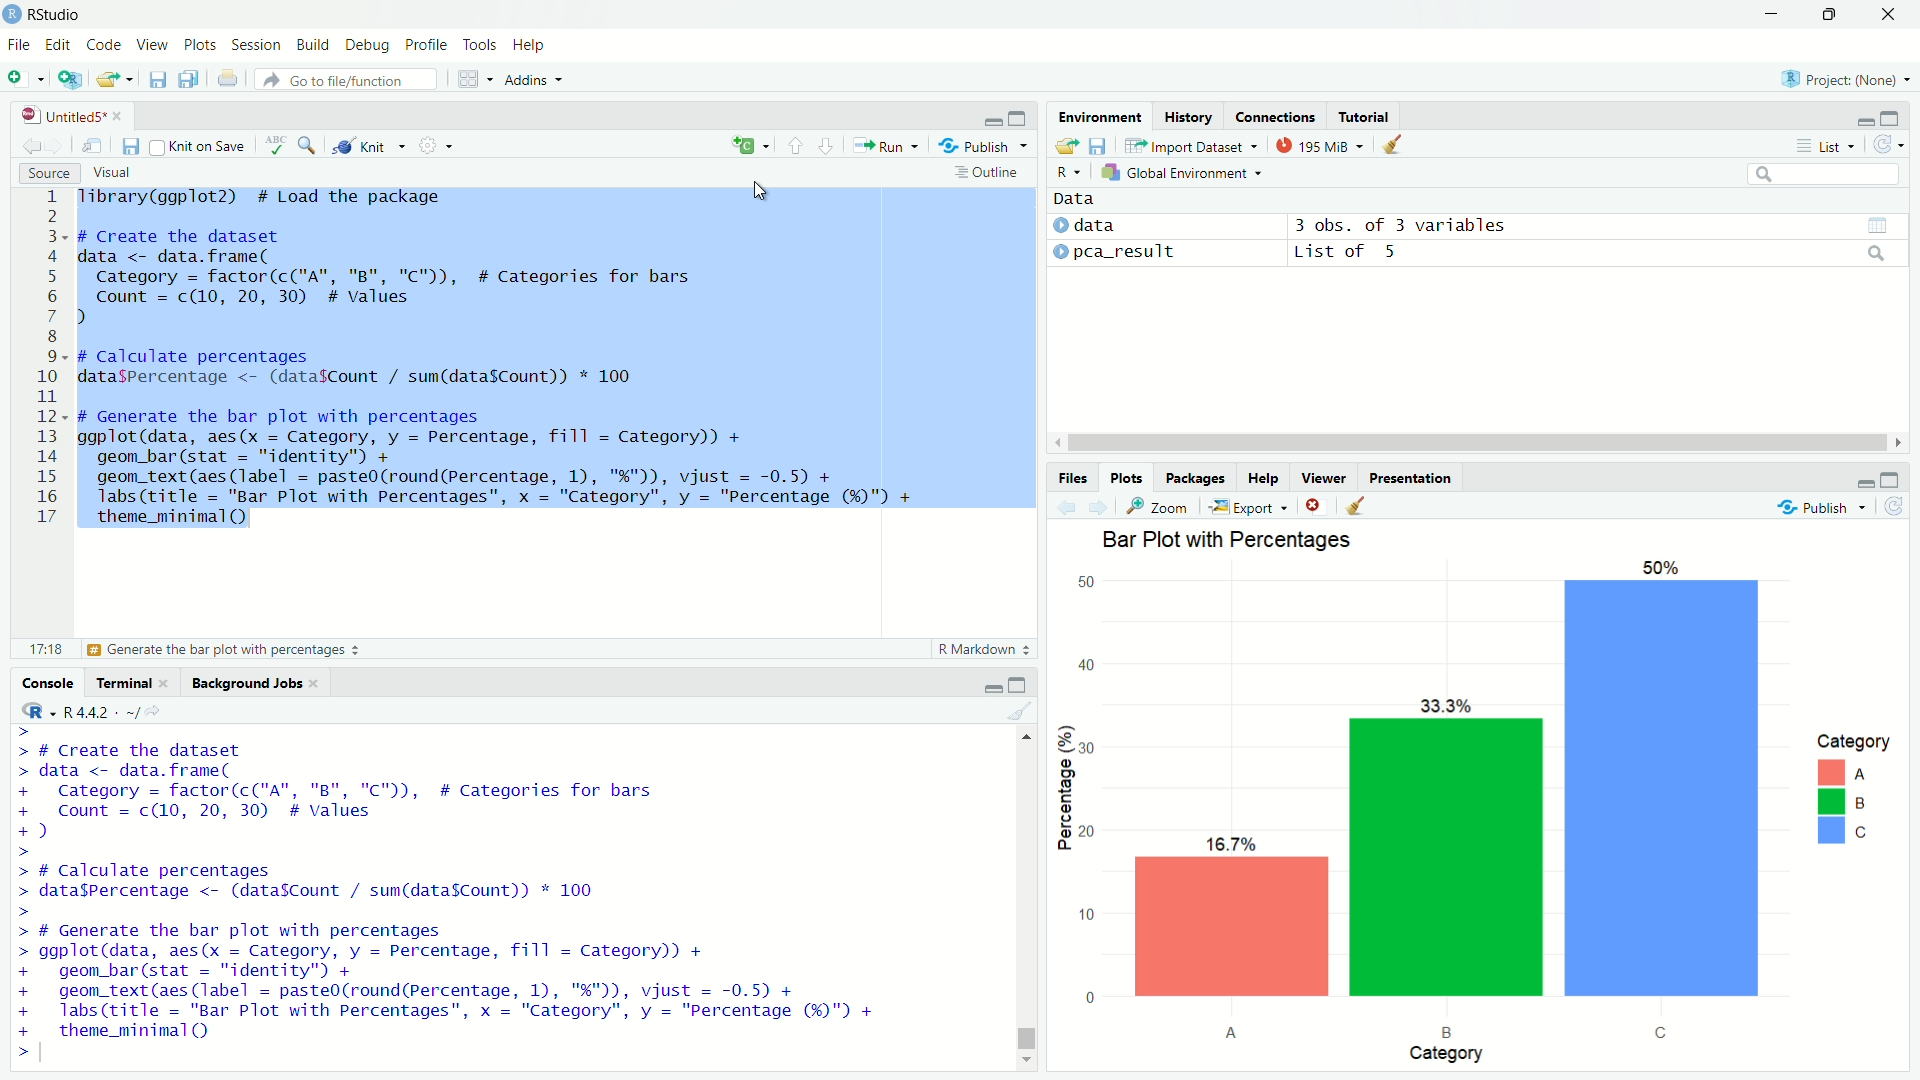  I want to click on background jobs, so click(253, 683).